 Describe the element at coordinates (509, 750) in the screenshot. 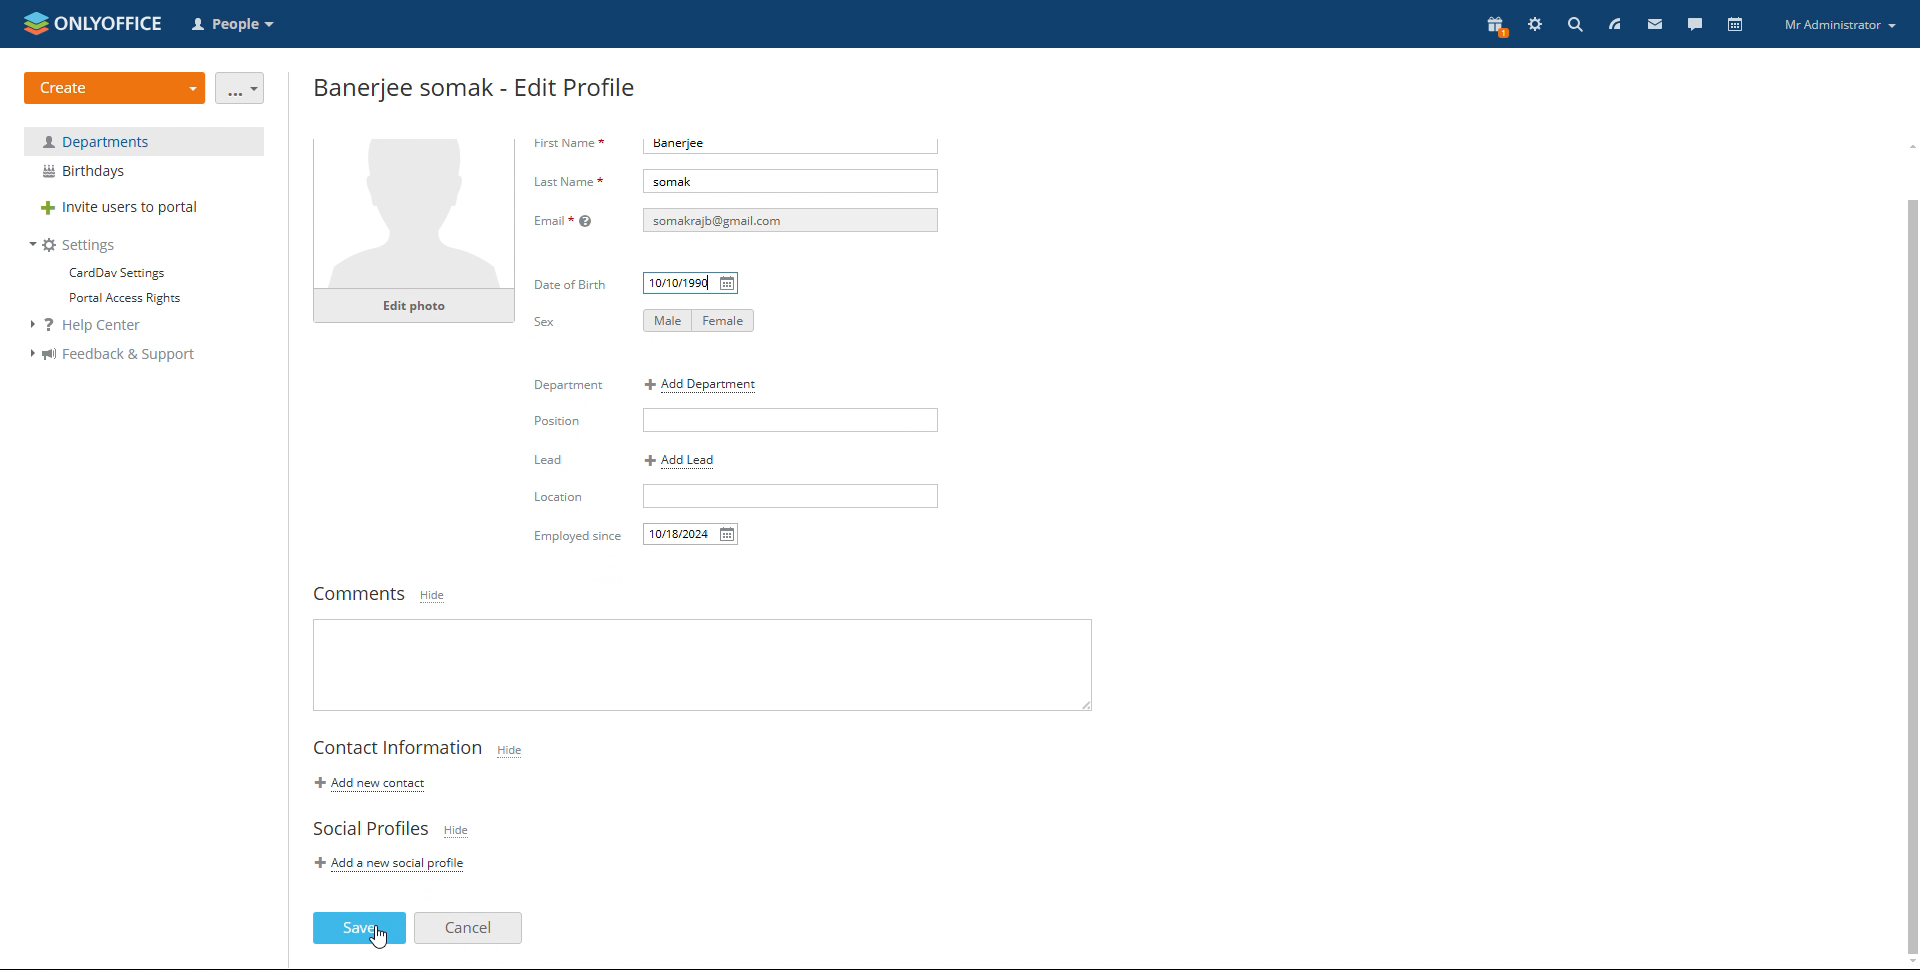

I see `hide` at that location.